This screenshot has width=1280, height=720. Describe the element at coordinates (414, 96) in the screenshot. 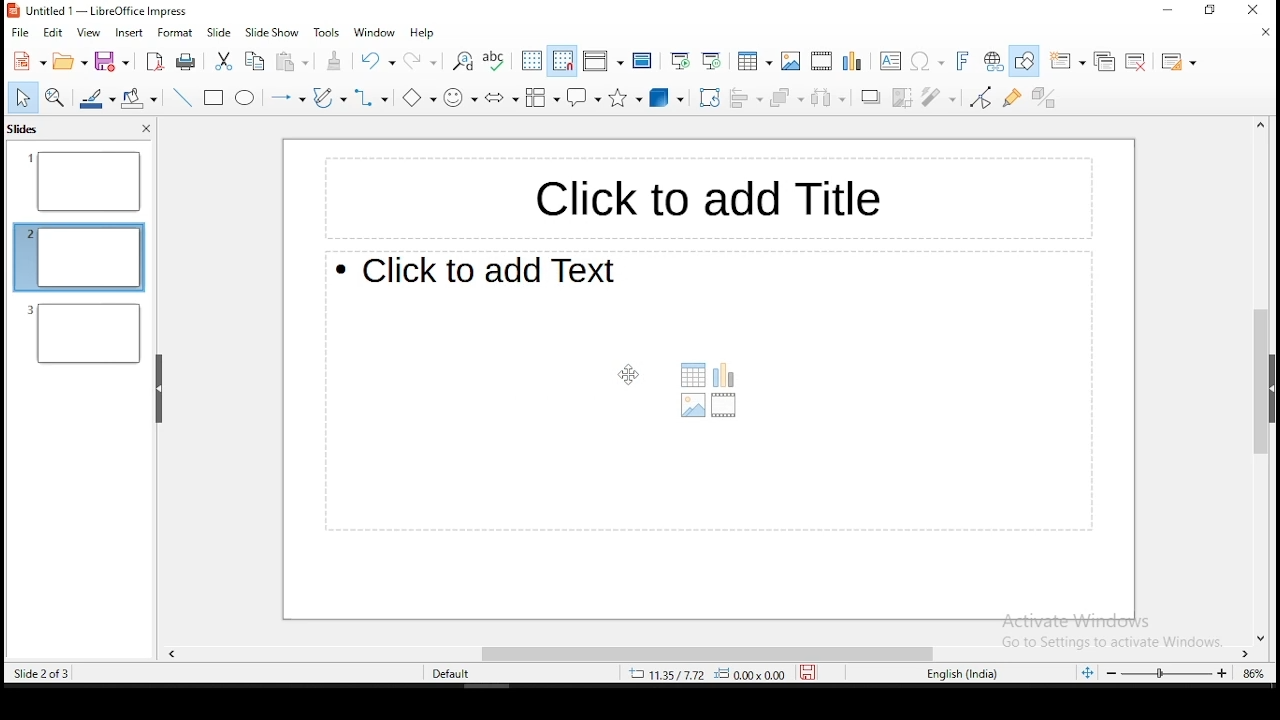

I see `basic shapes` at that location.